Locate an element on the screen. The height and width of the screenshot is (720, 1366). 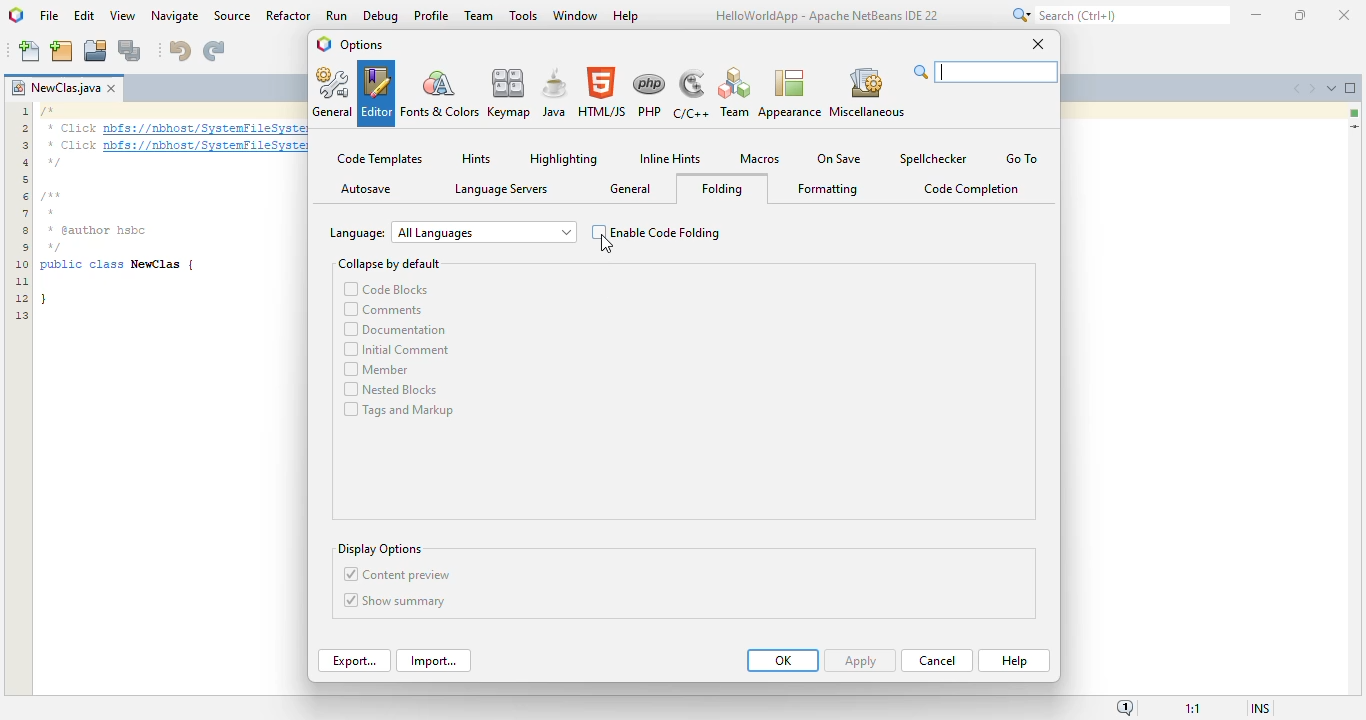
edit is located at coordinates (85, 16).